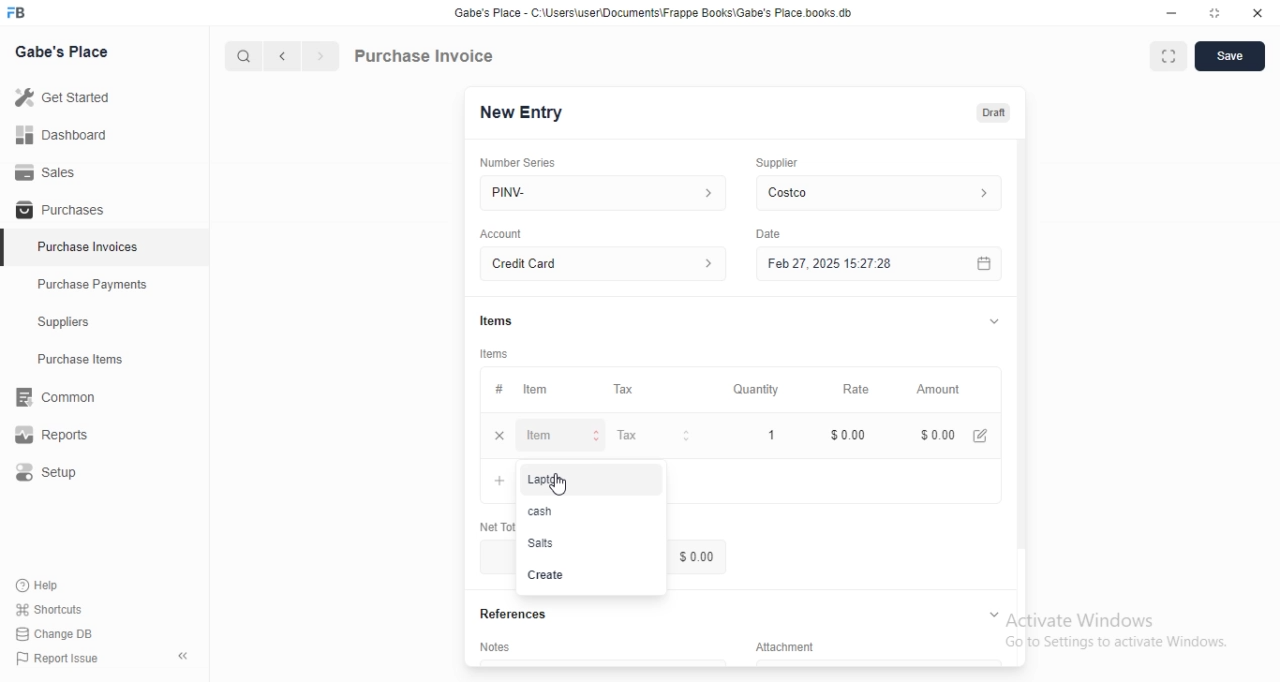 The image size is (1280, 682). I want to click on ‘Gabe's Place - C\Users\useriDocuments\Frappe Books\Gabe's Place books db., so click(653, 12).